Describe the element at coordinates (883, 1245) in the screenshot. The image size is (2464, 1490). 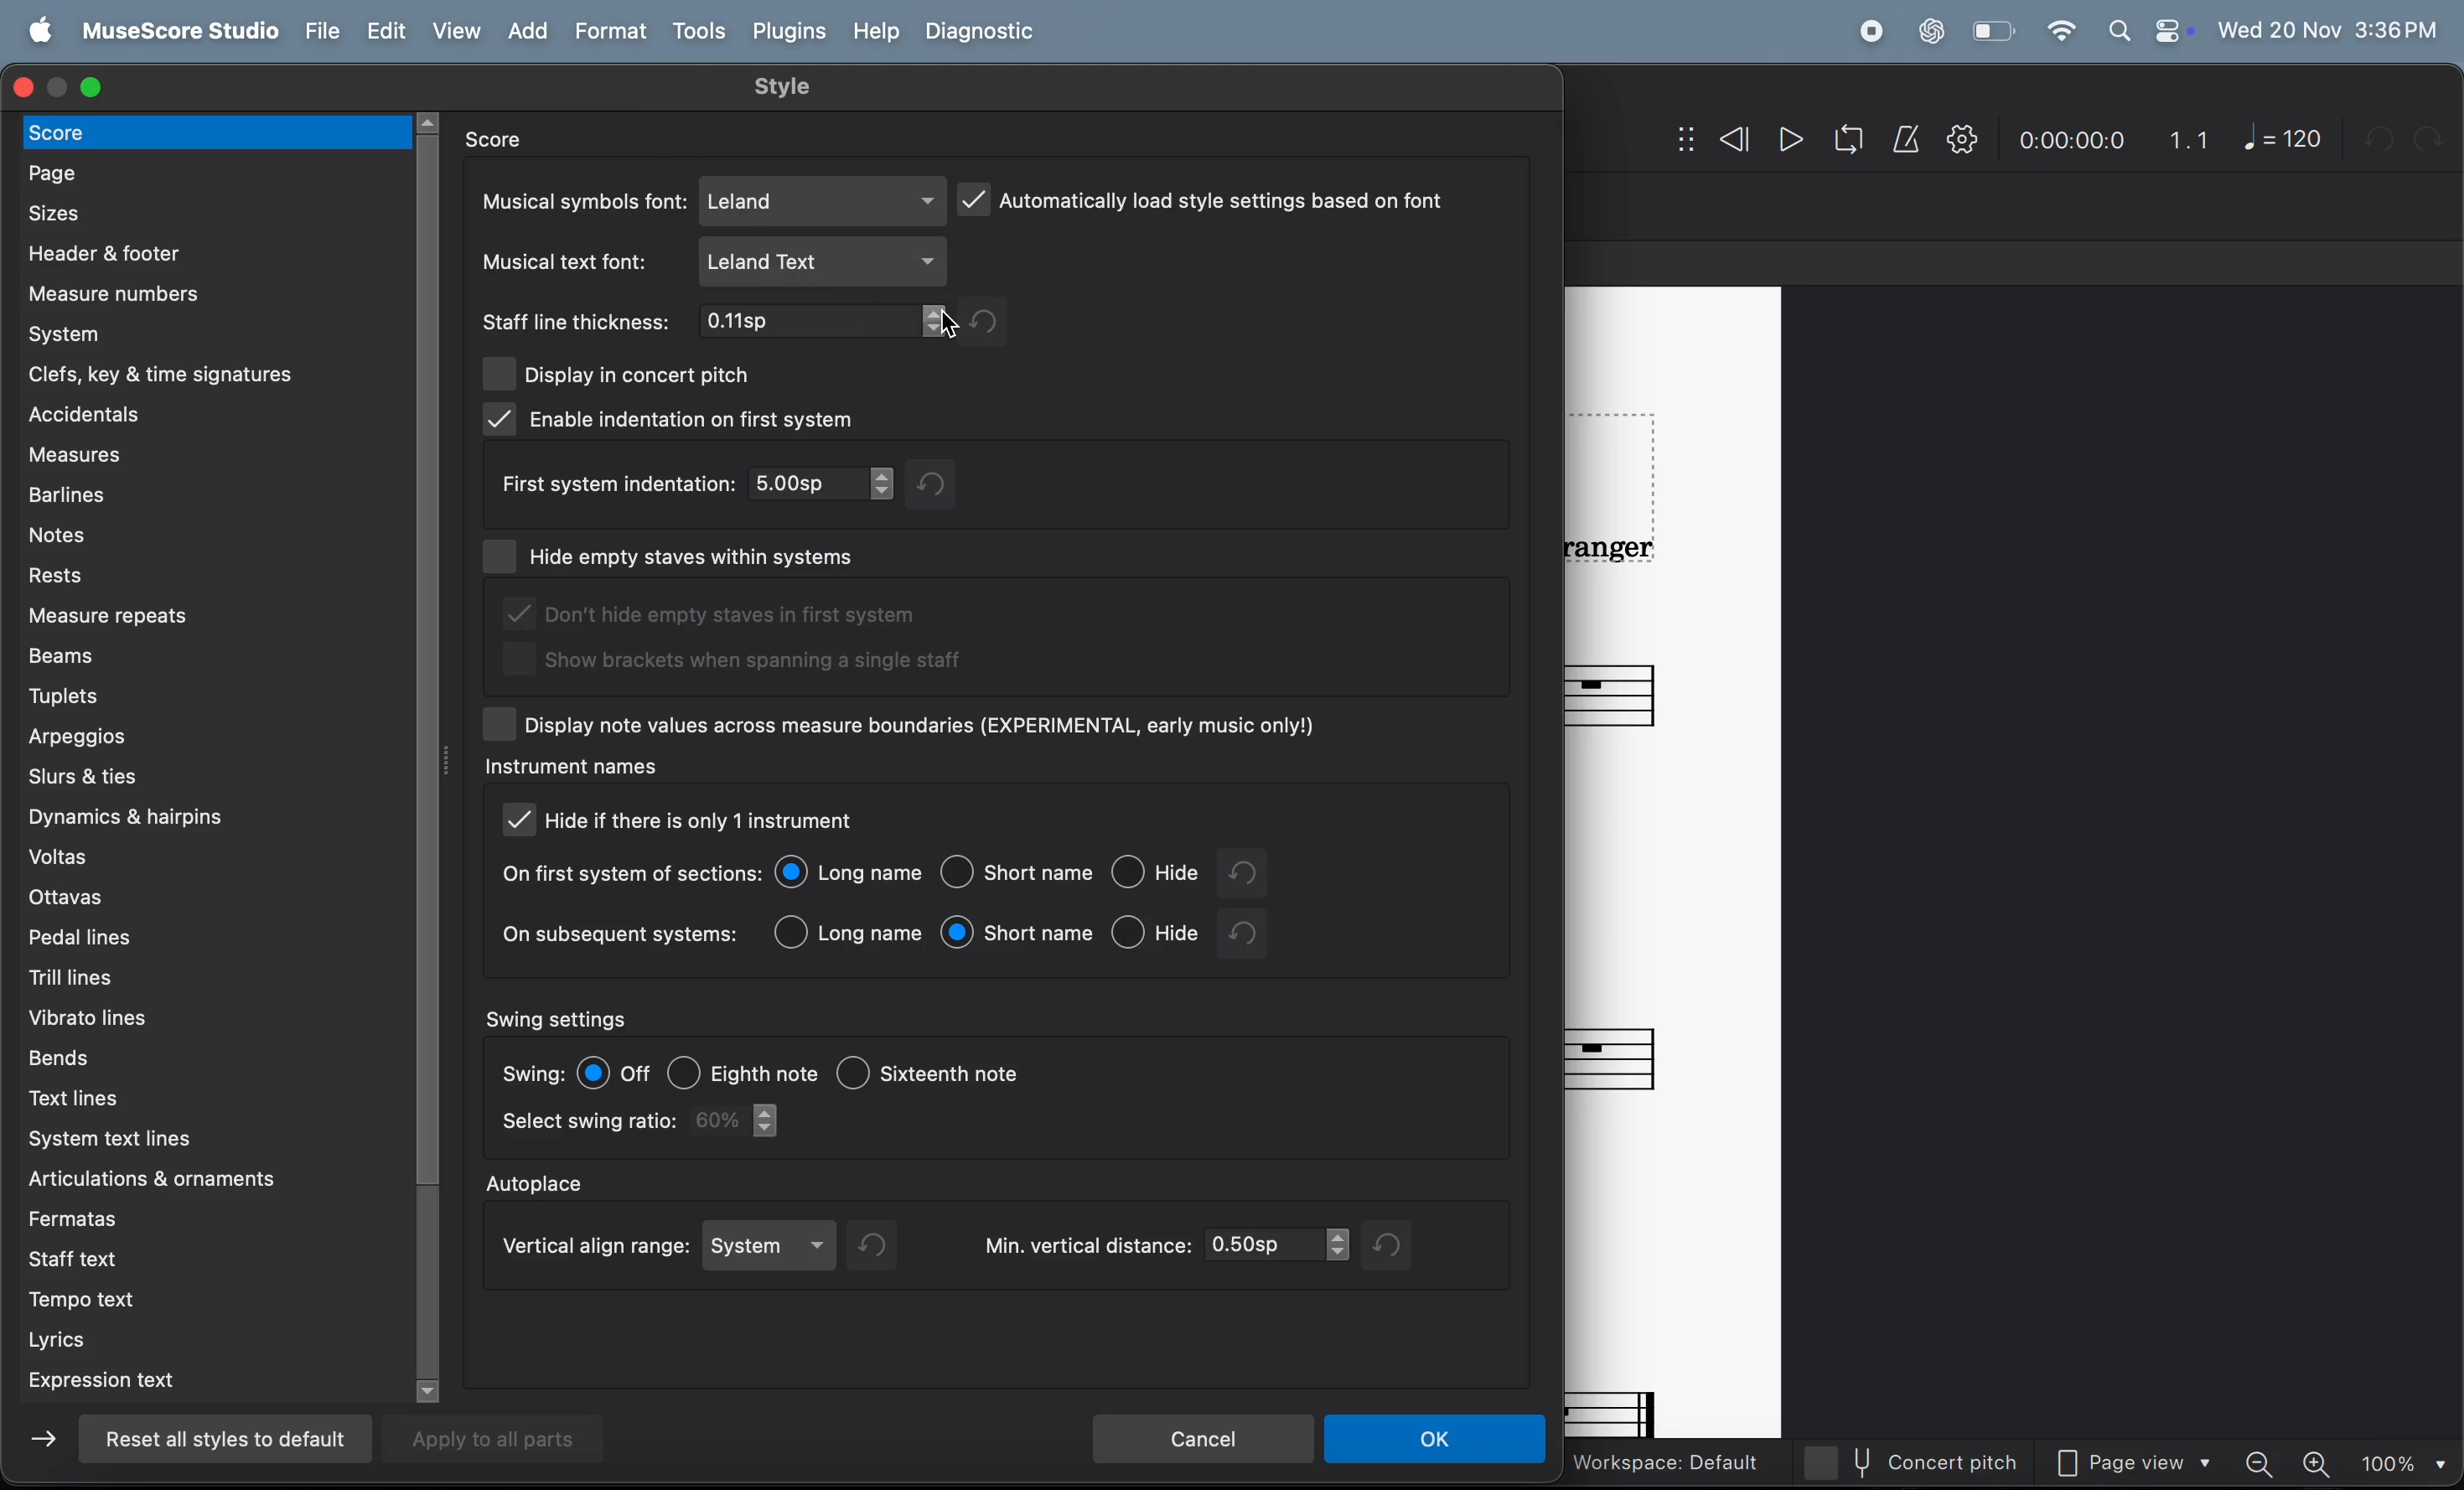
I see `redo` at that location.